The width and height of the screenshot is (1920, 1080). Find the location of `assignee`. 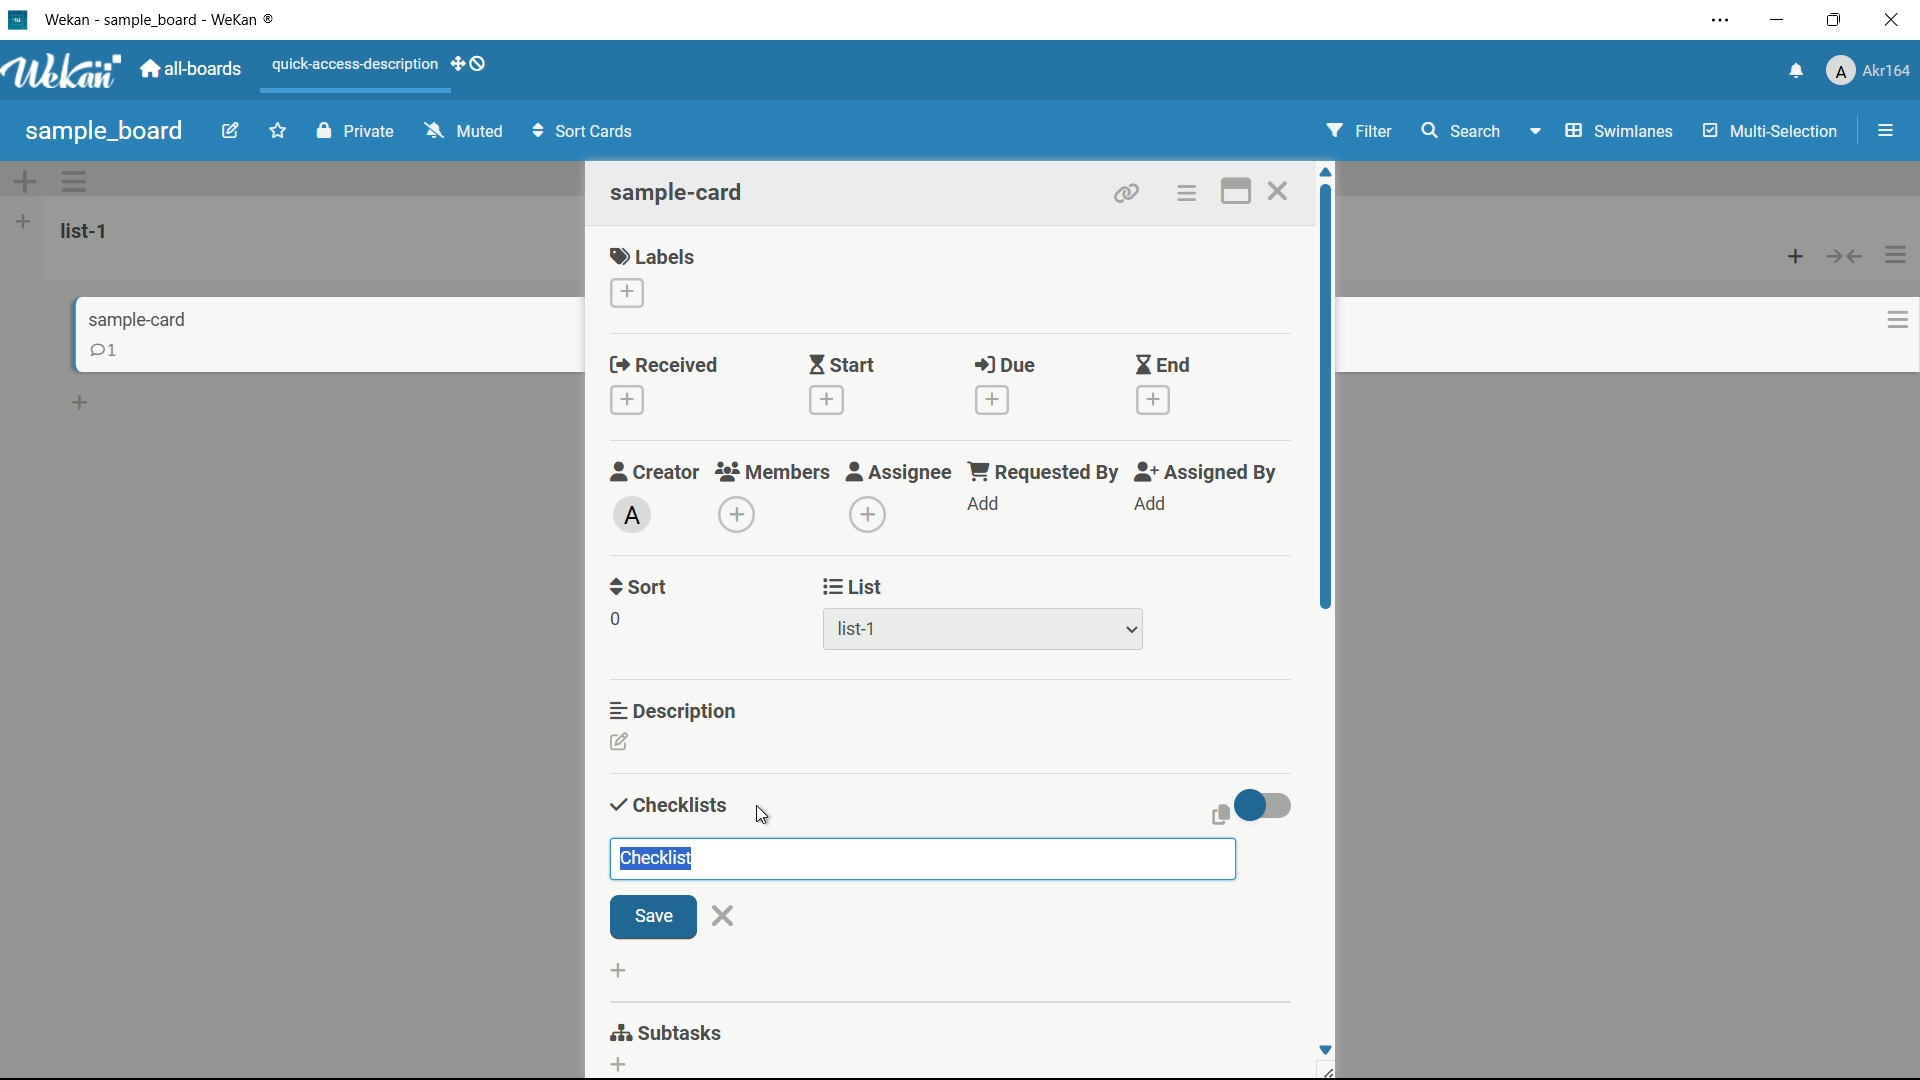

assignee is located at coordinates (899, 474).